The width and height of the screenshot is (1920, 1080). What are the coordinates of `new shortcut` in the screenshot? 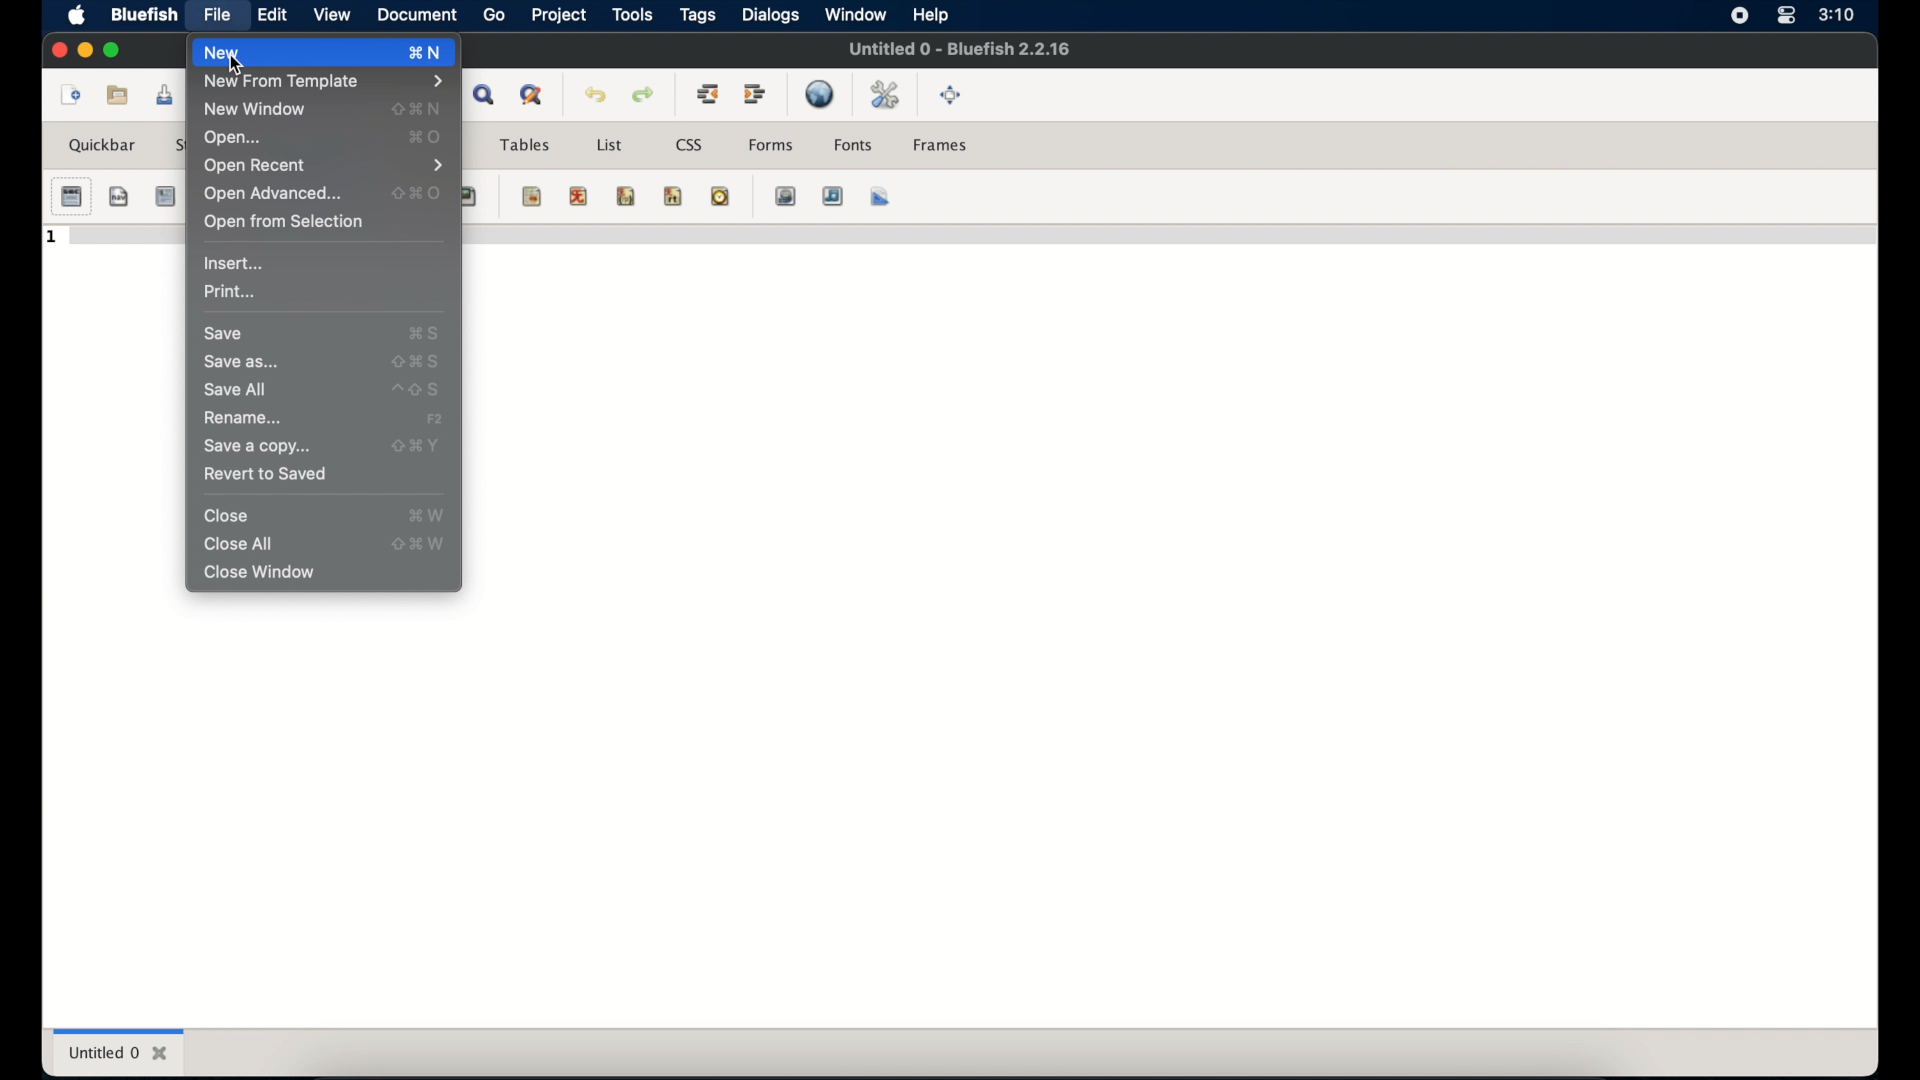 It's located at (431, 52).